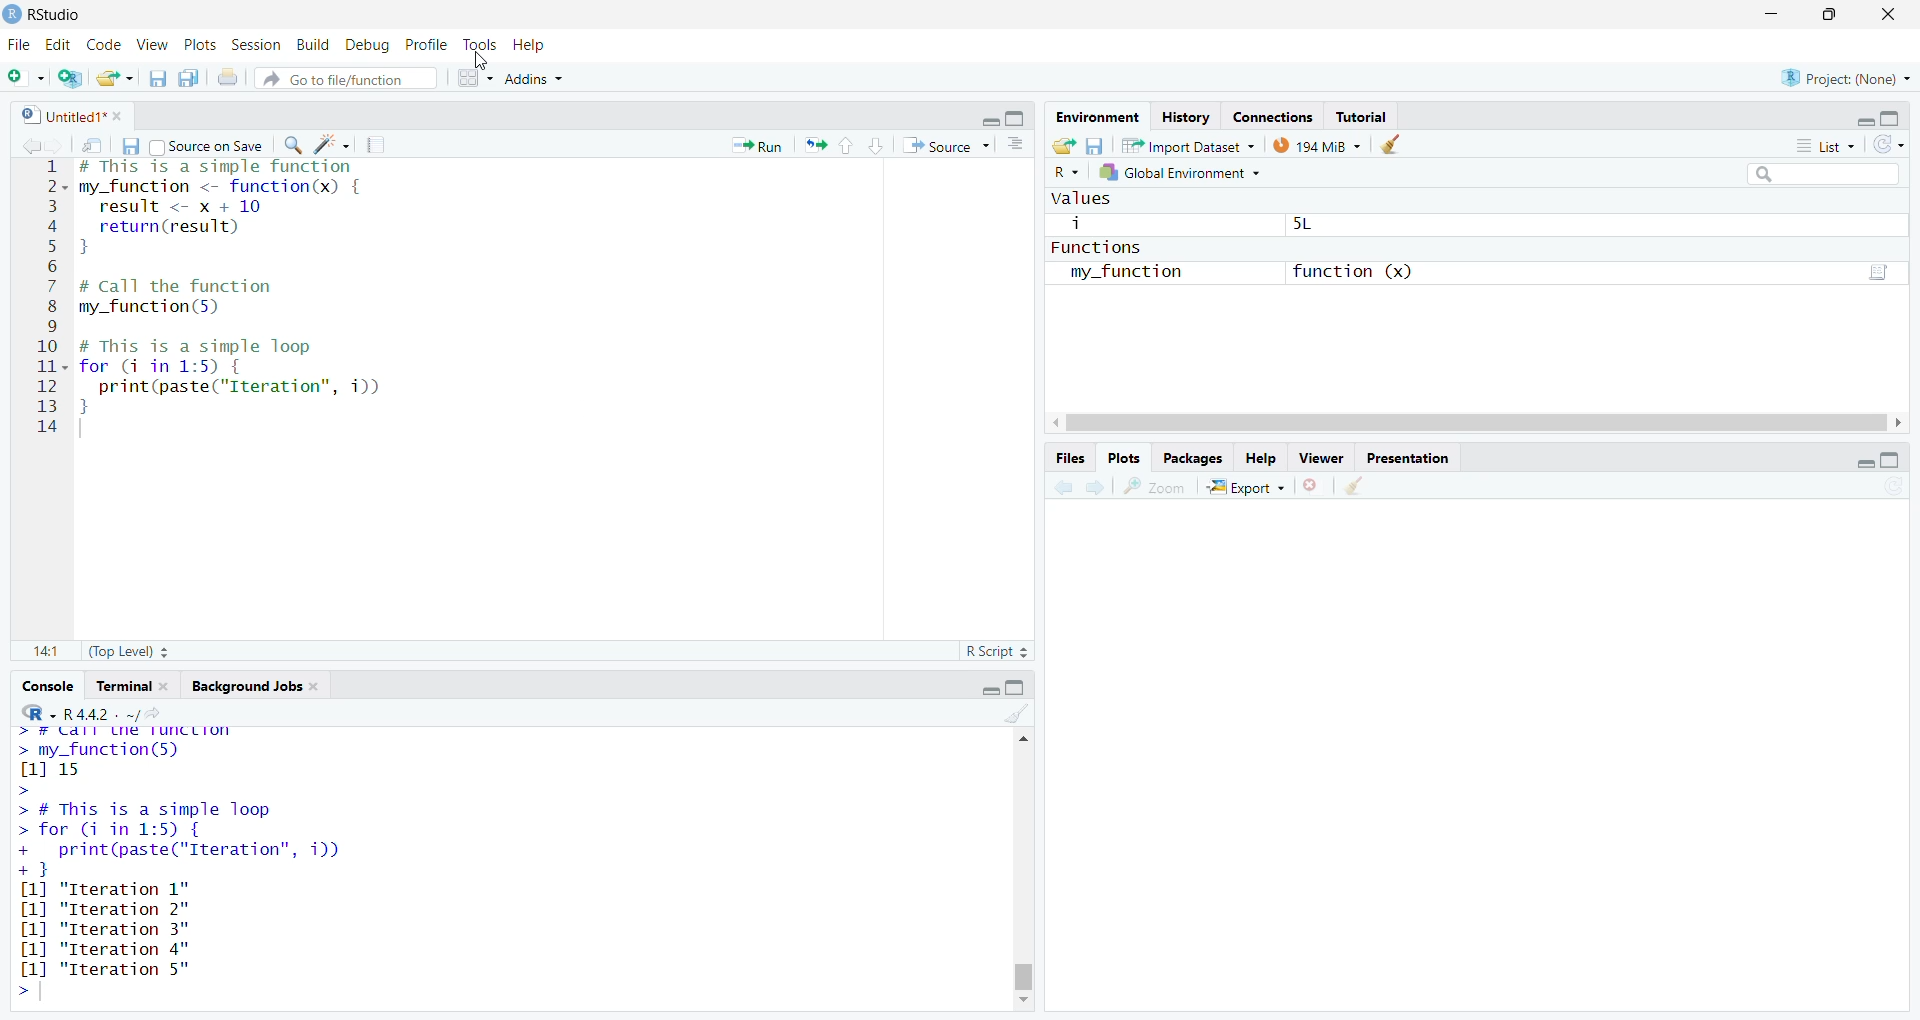 The width and height of the screenshot is (1920, 1020). I want to click on global environment, so click(1190, 176).